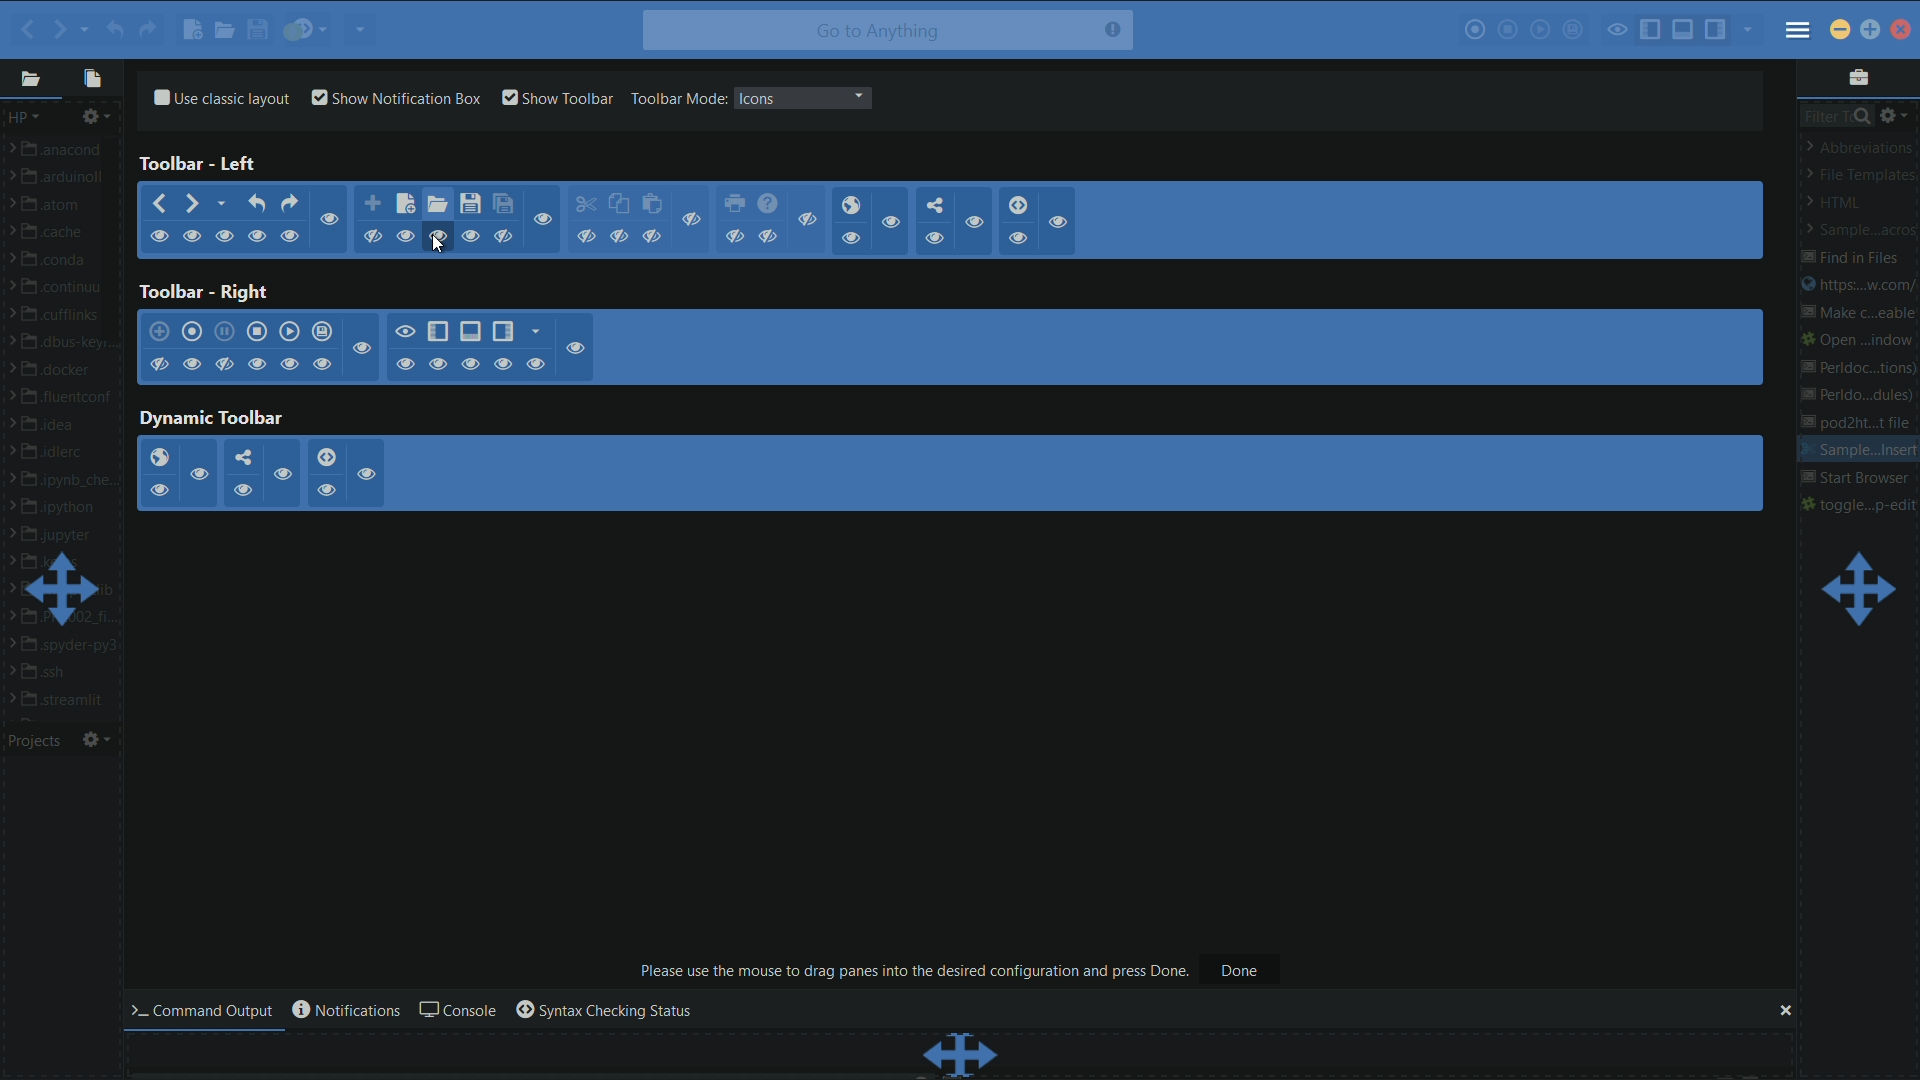 The height and width of the screenshot is (1080, 1920). What do you see at coordinates (157, 205) in the screenshot?
I see `back` at bounding box center [157, 205].